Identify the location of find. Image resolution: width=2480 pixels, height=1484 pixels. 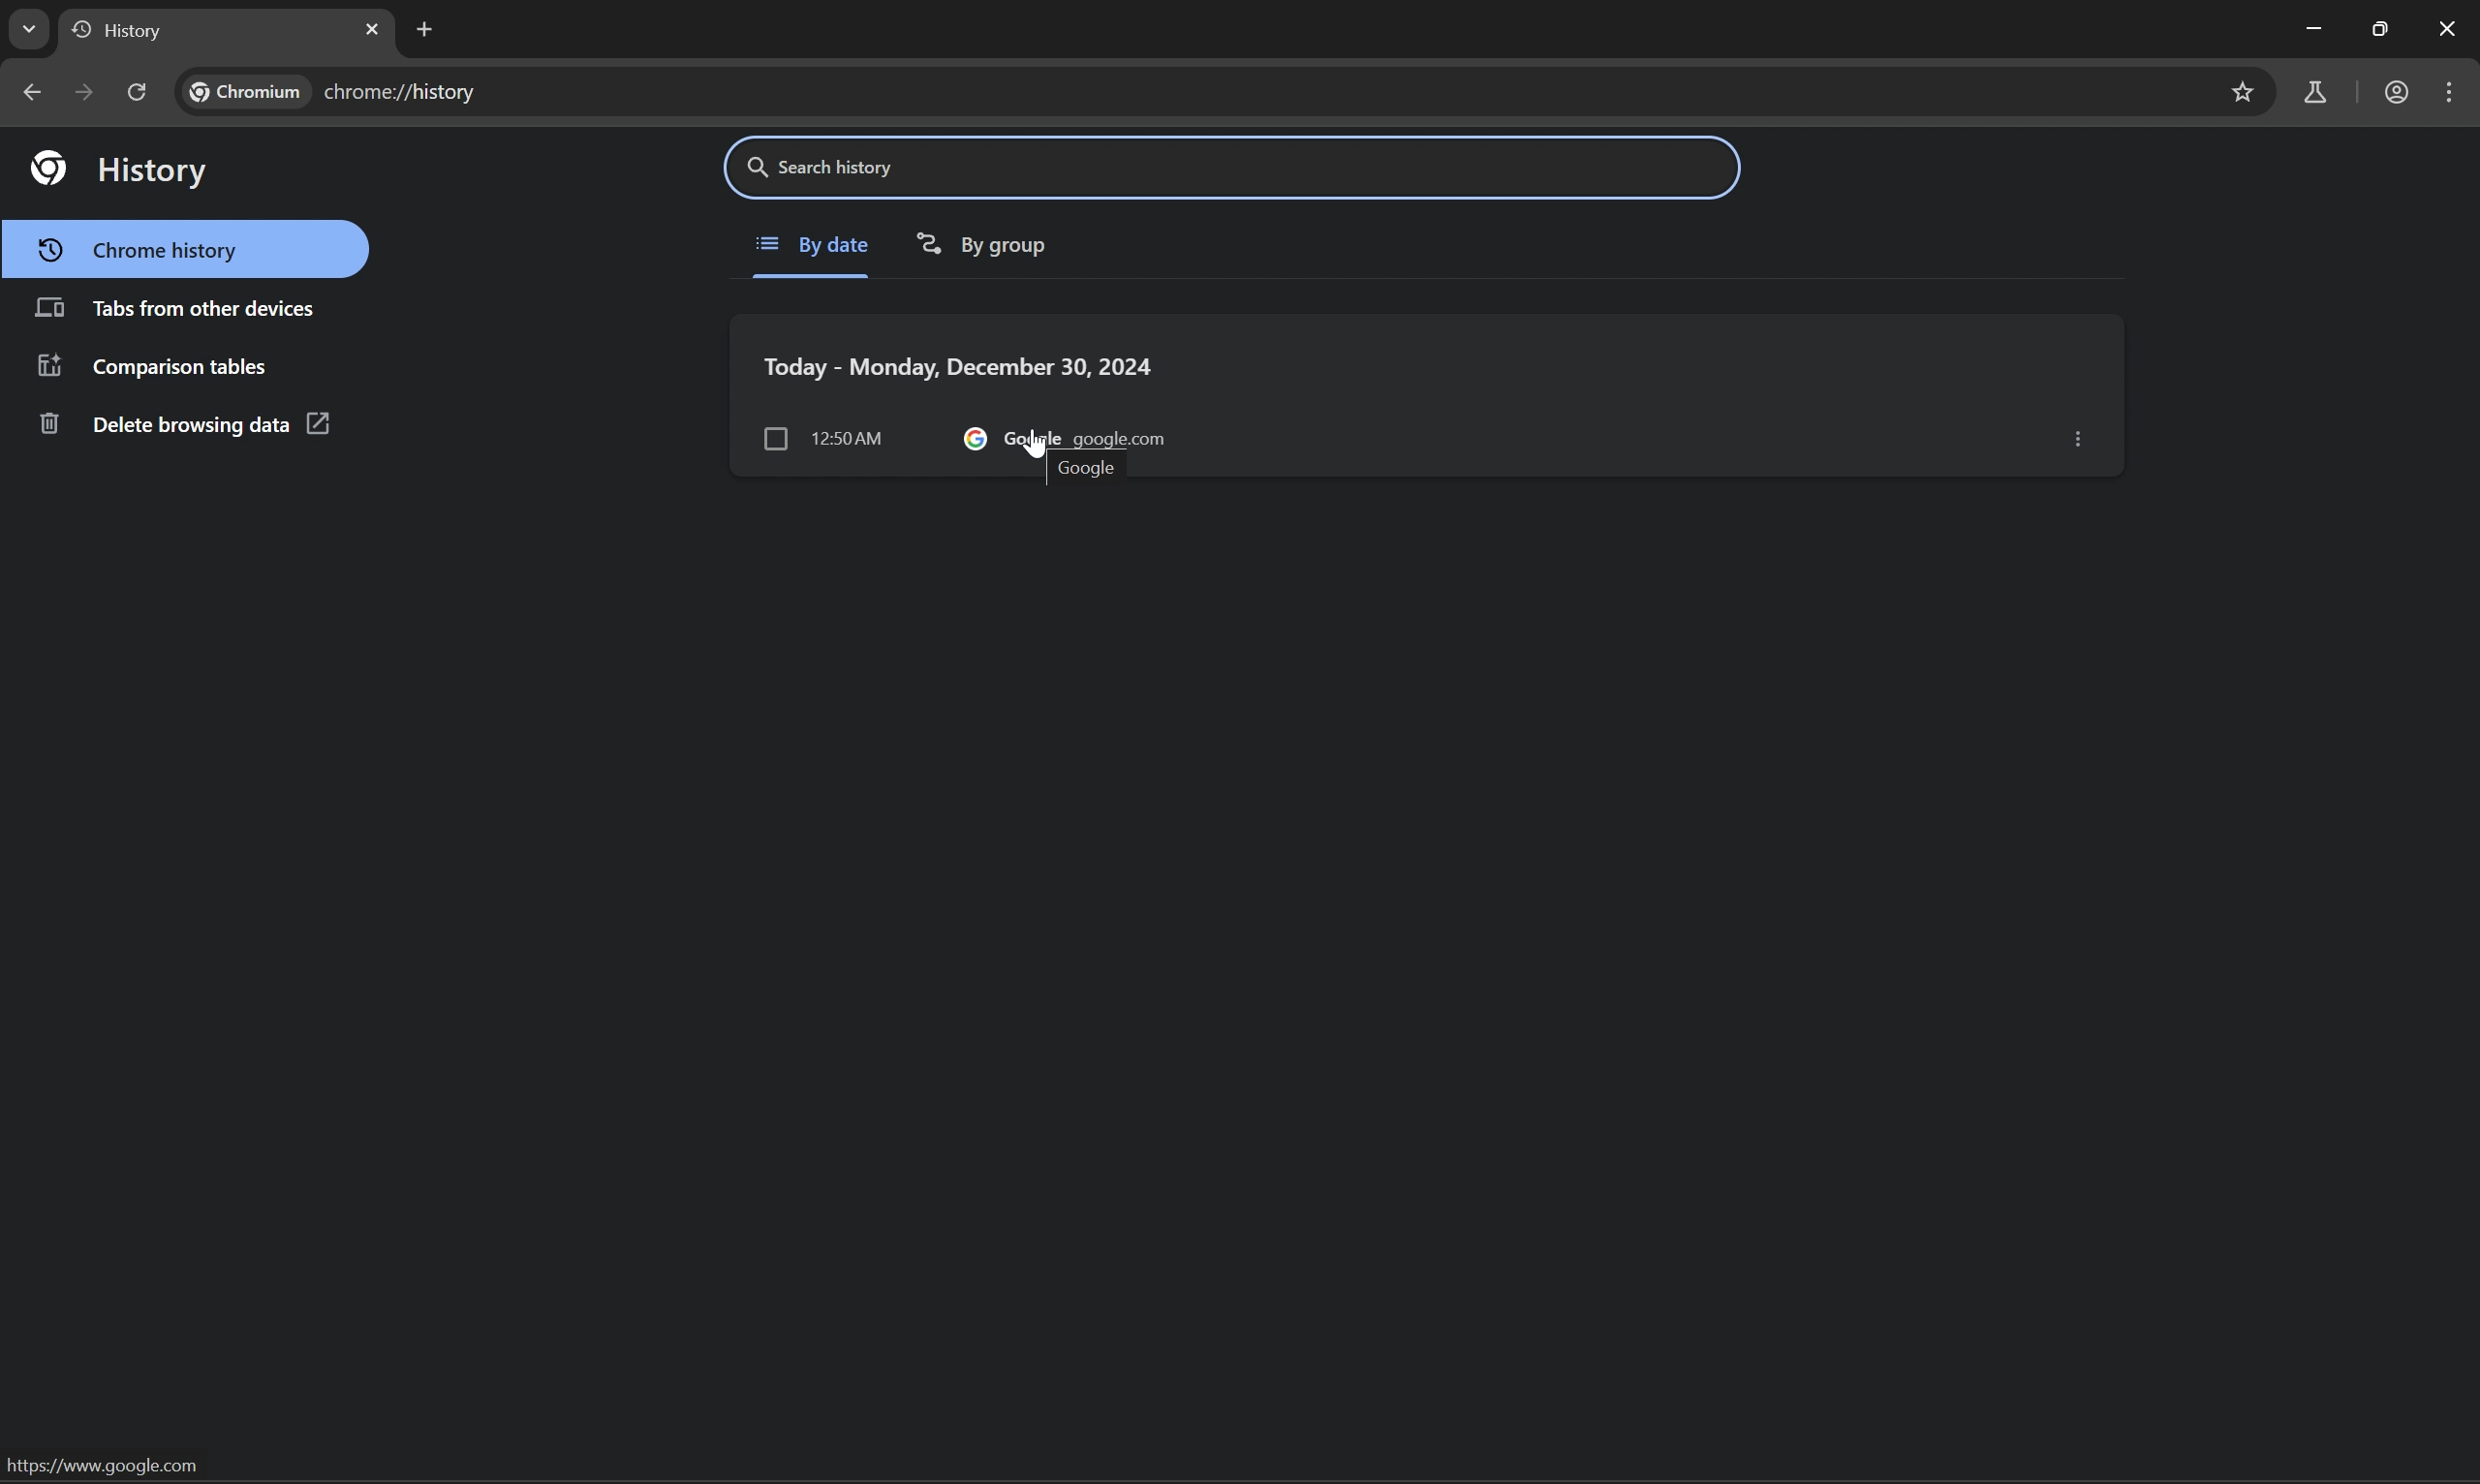
(197, 93).